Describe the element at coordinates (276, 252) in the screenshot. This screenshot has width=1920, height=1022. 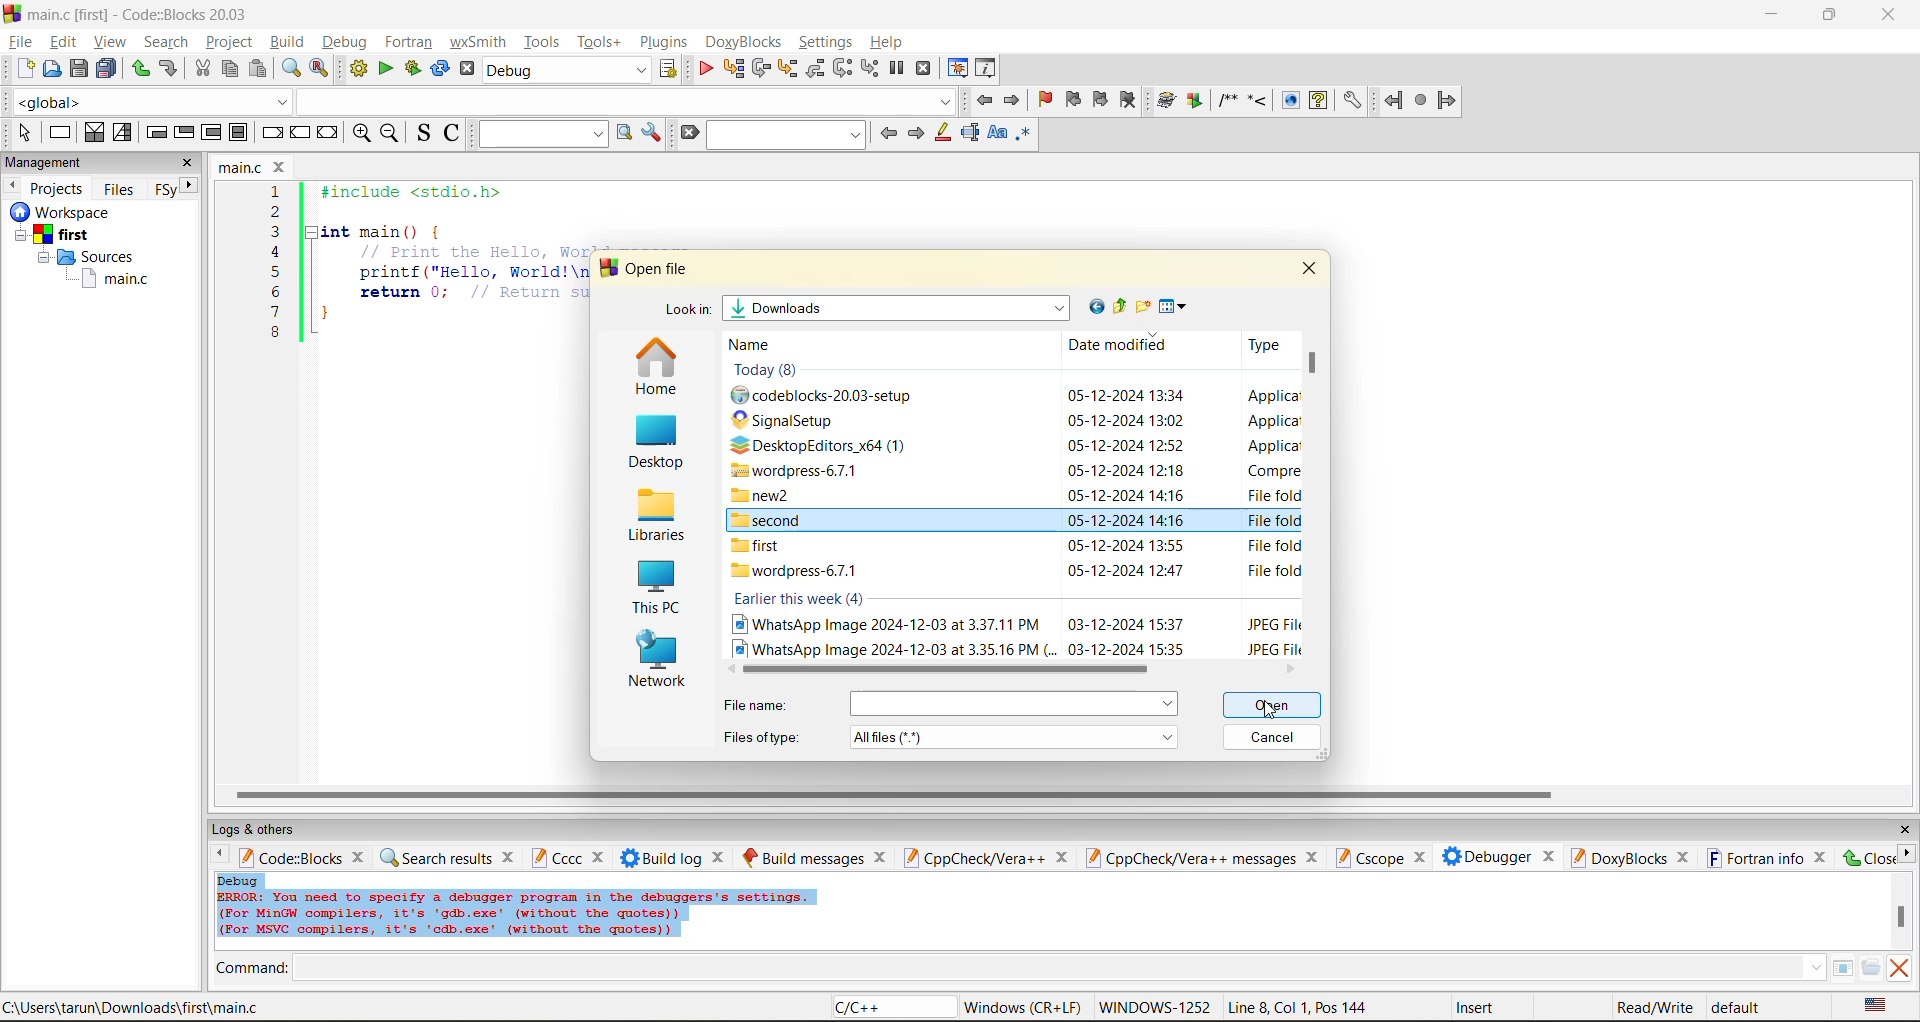
I see `4` at that location.